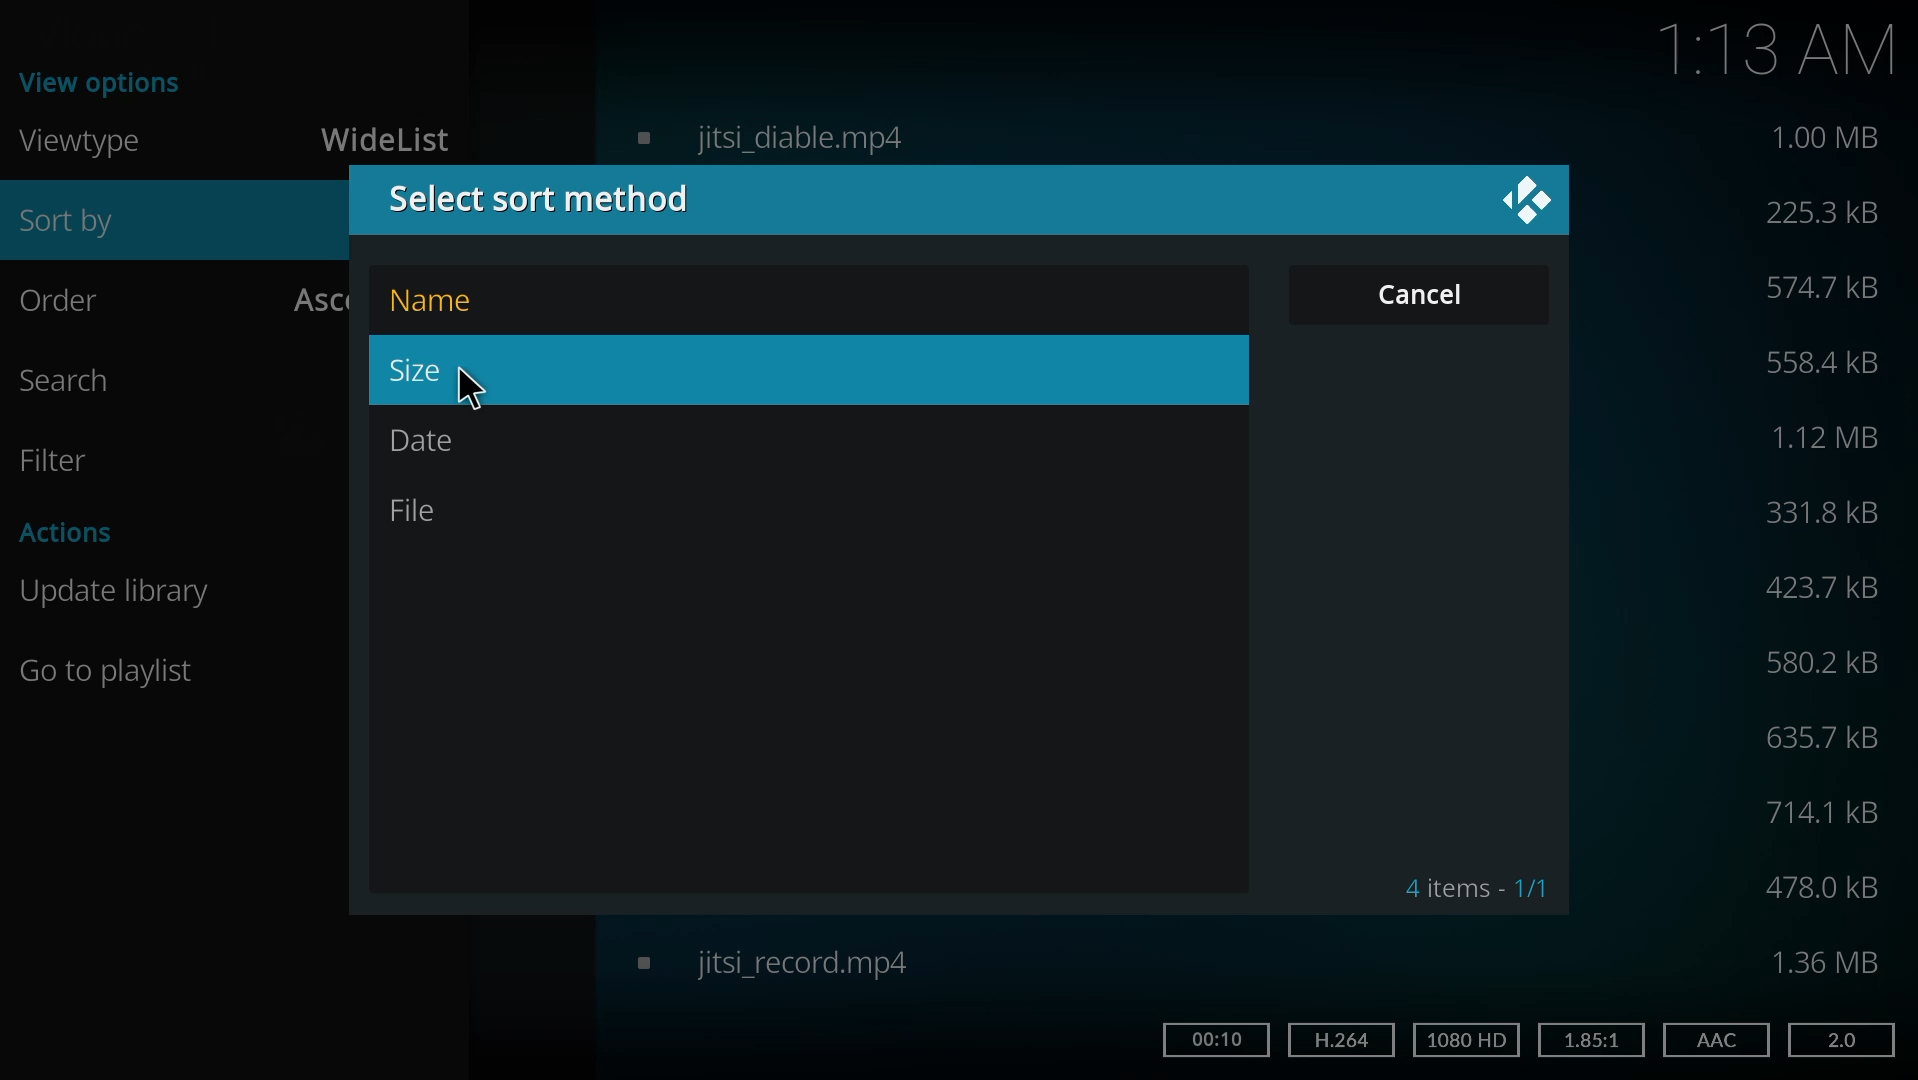 The width and height of the screenshot is (1918, 1080). What do you see at coordinates (1828, 960) in the screenshot?
I see `size` at bounding box center [1828, 960].